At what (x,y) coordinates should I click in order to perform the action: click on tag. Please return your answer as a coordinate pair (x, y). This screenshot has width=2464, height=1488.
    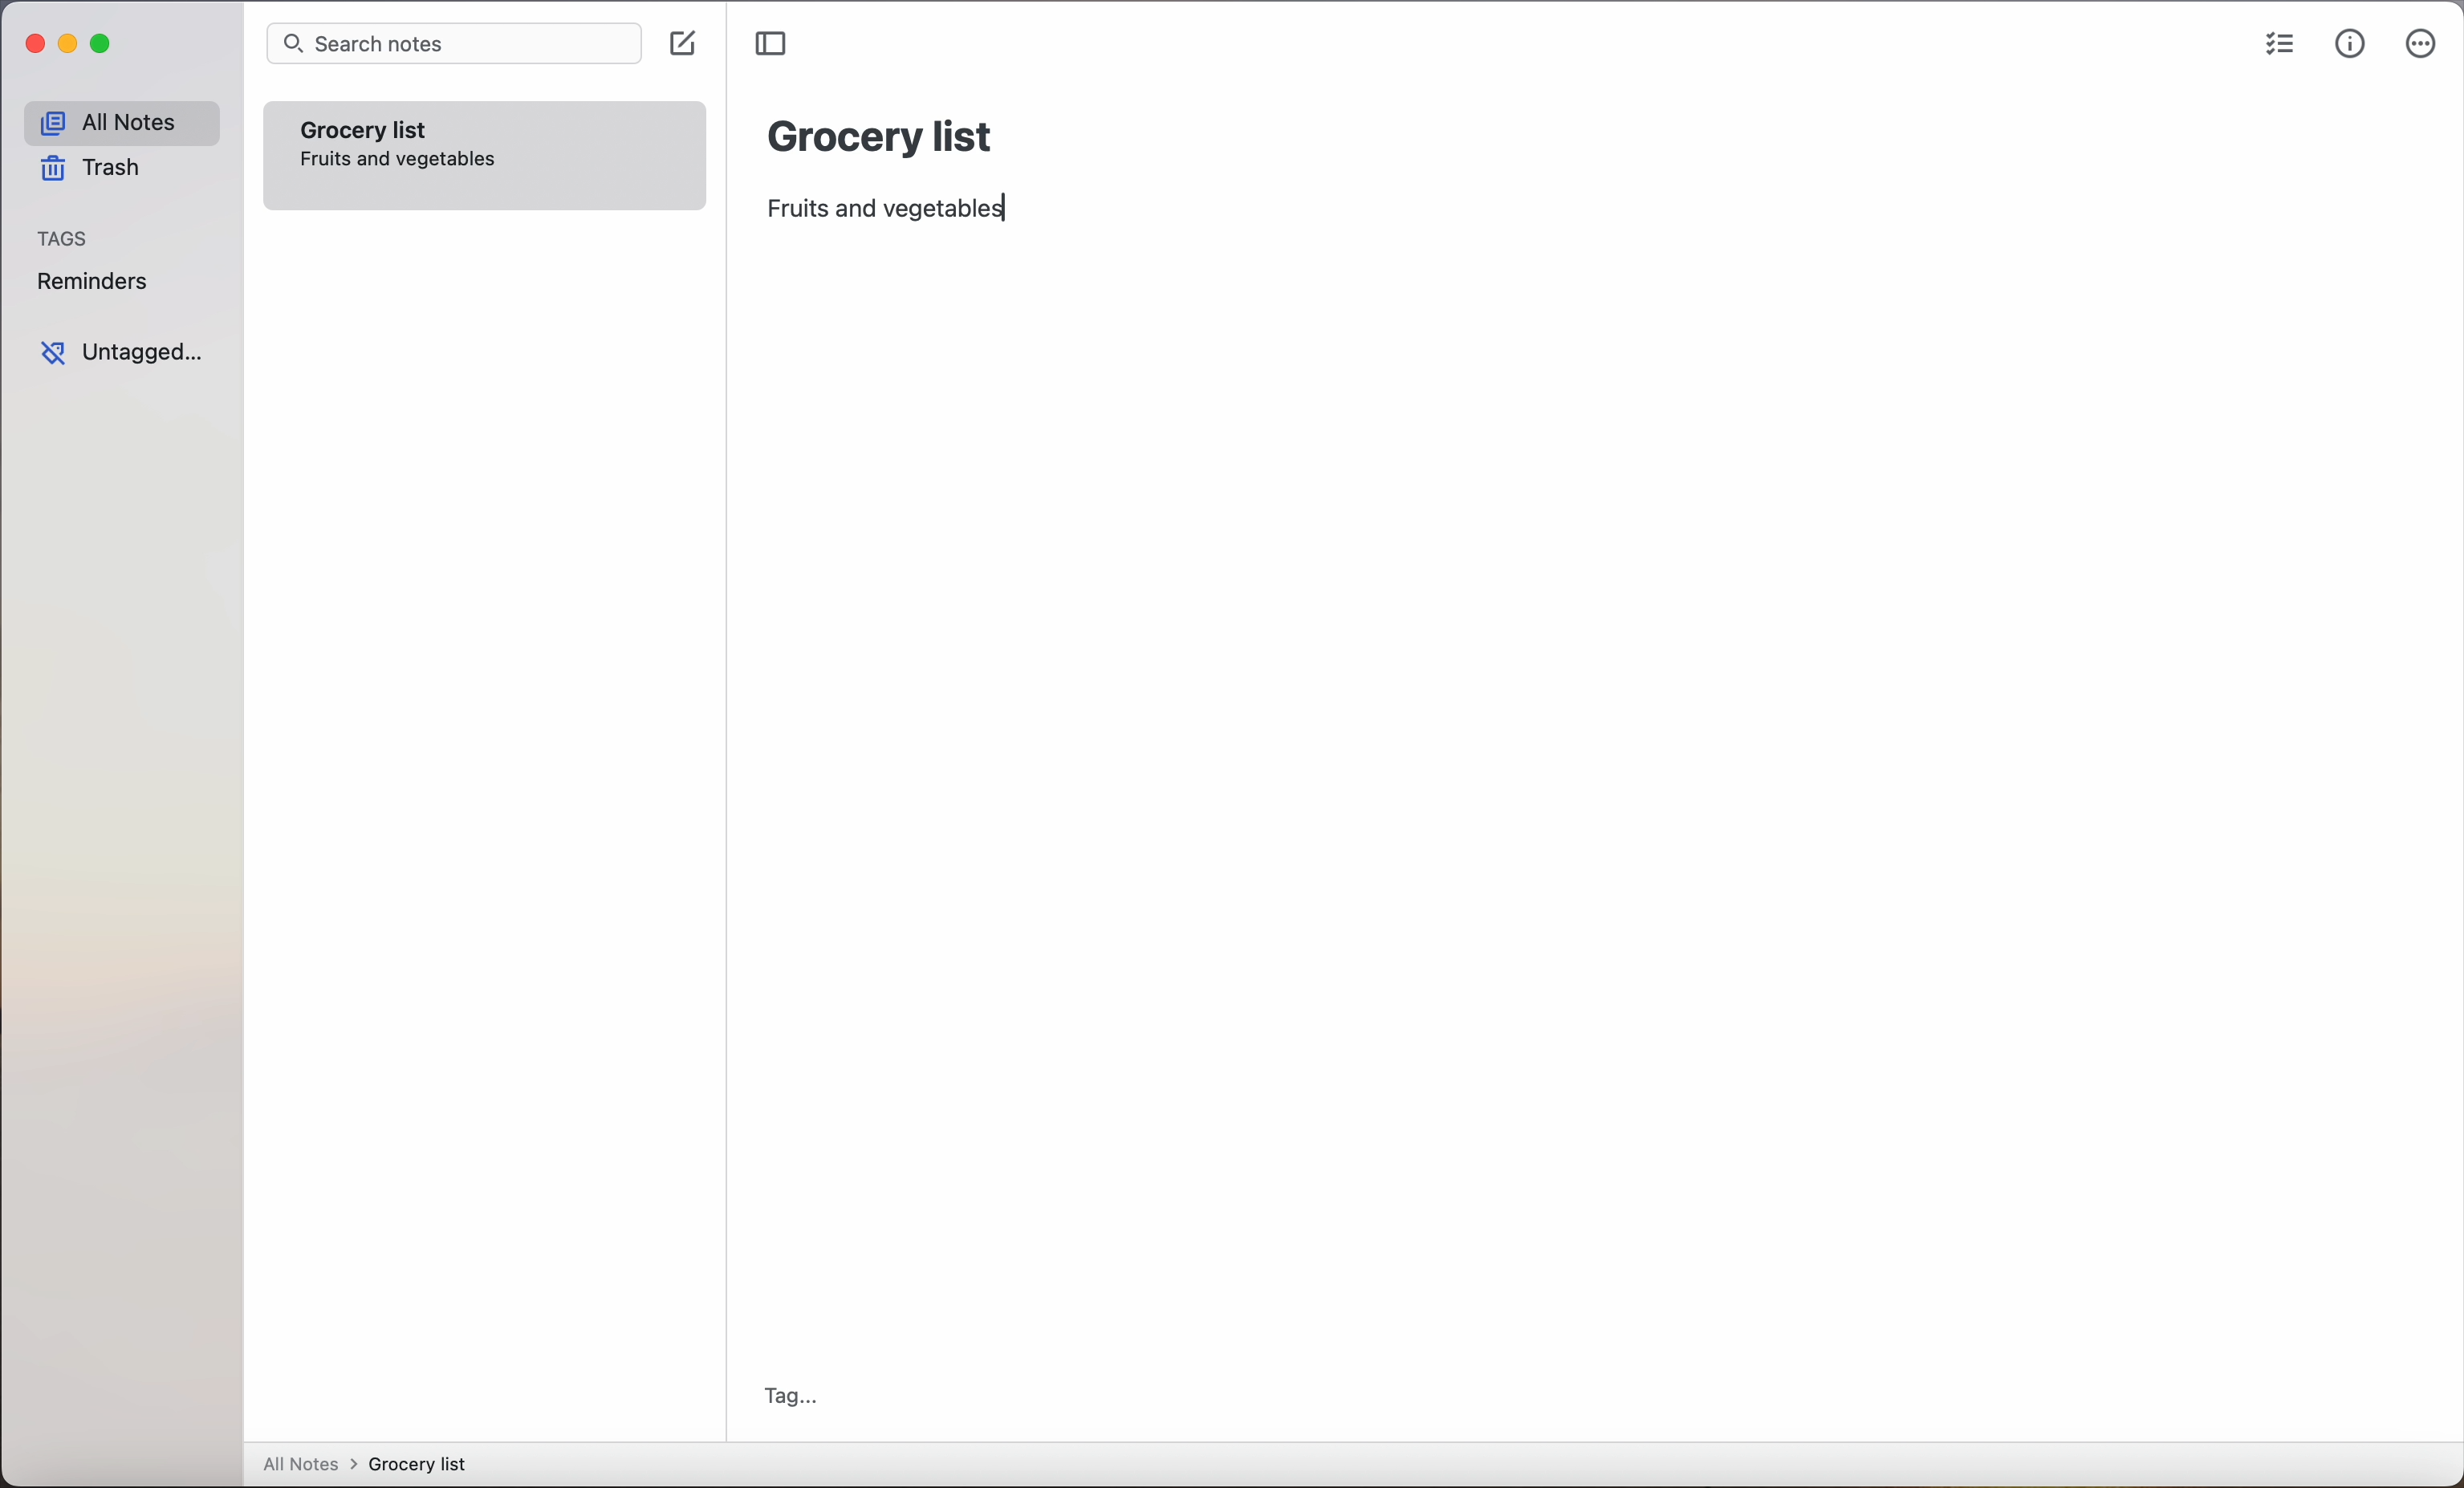
    Looking at the image, I should click on (791, 1396).